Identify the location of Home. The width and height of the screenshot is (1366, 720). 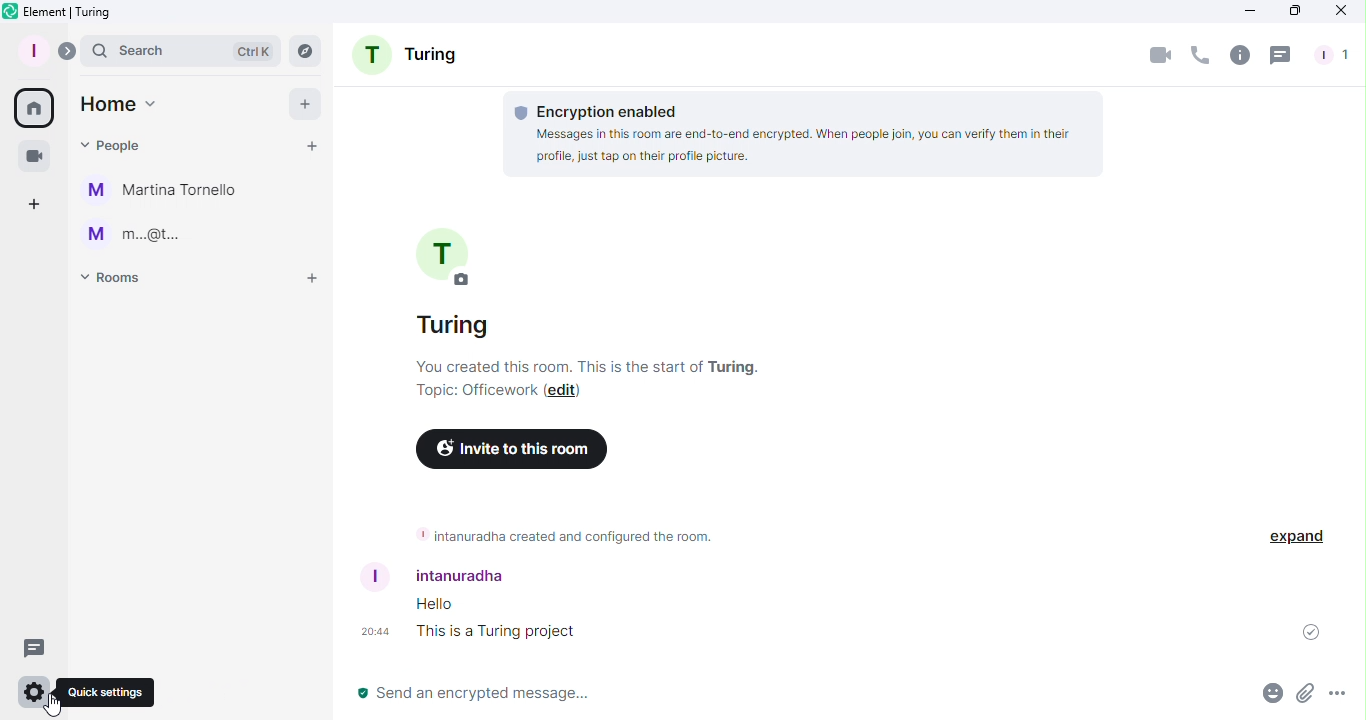
(37, 108).